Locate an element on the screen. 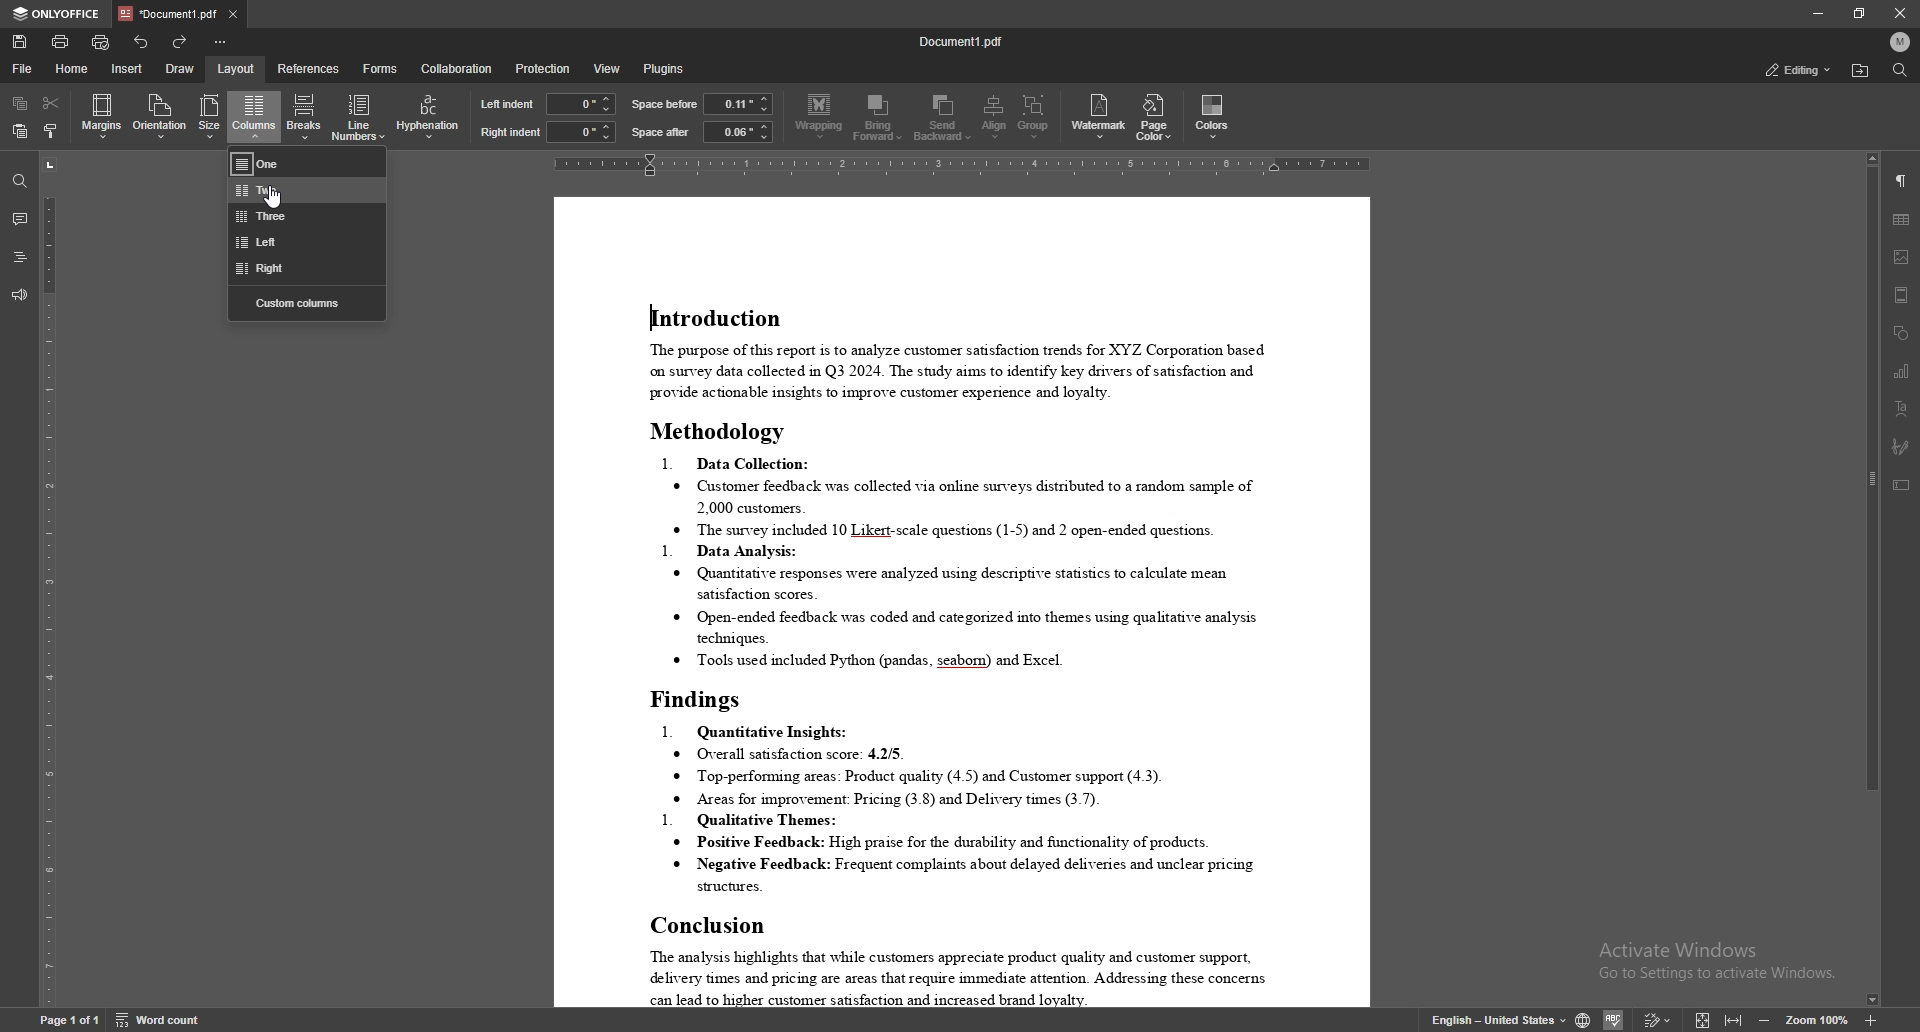 The height and width of the screenshot is (1032, 1920). find location is located at coordinates (1862, 71).